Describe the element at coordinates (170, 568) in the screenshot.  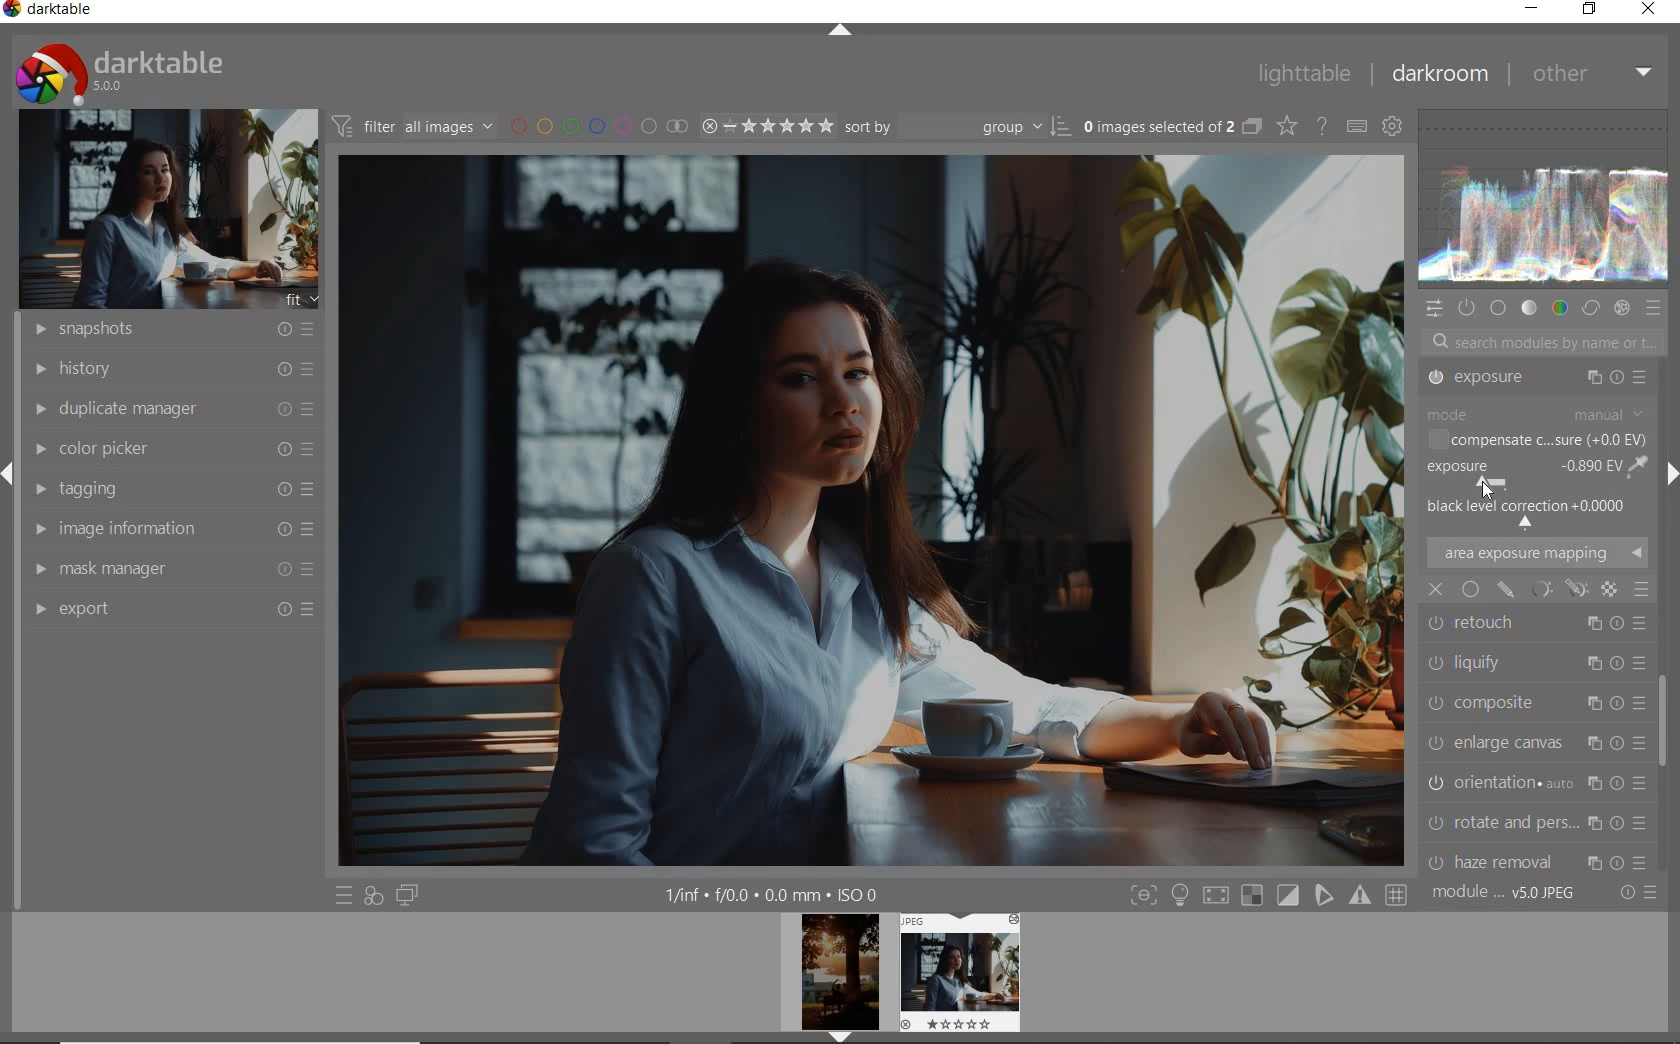
I see `MASK MANAGER` at that location.